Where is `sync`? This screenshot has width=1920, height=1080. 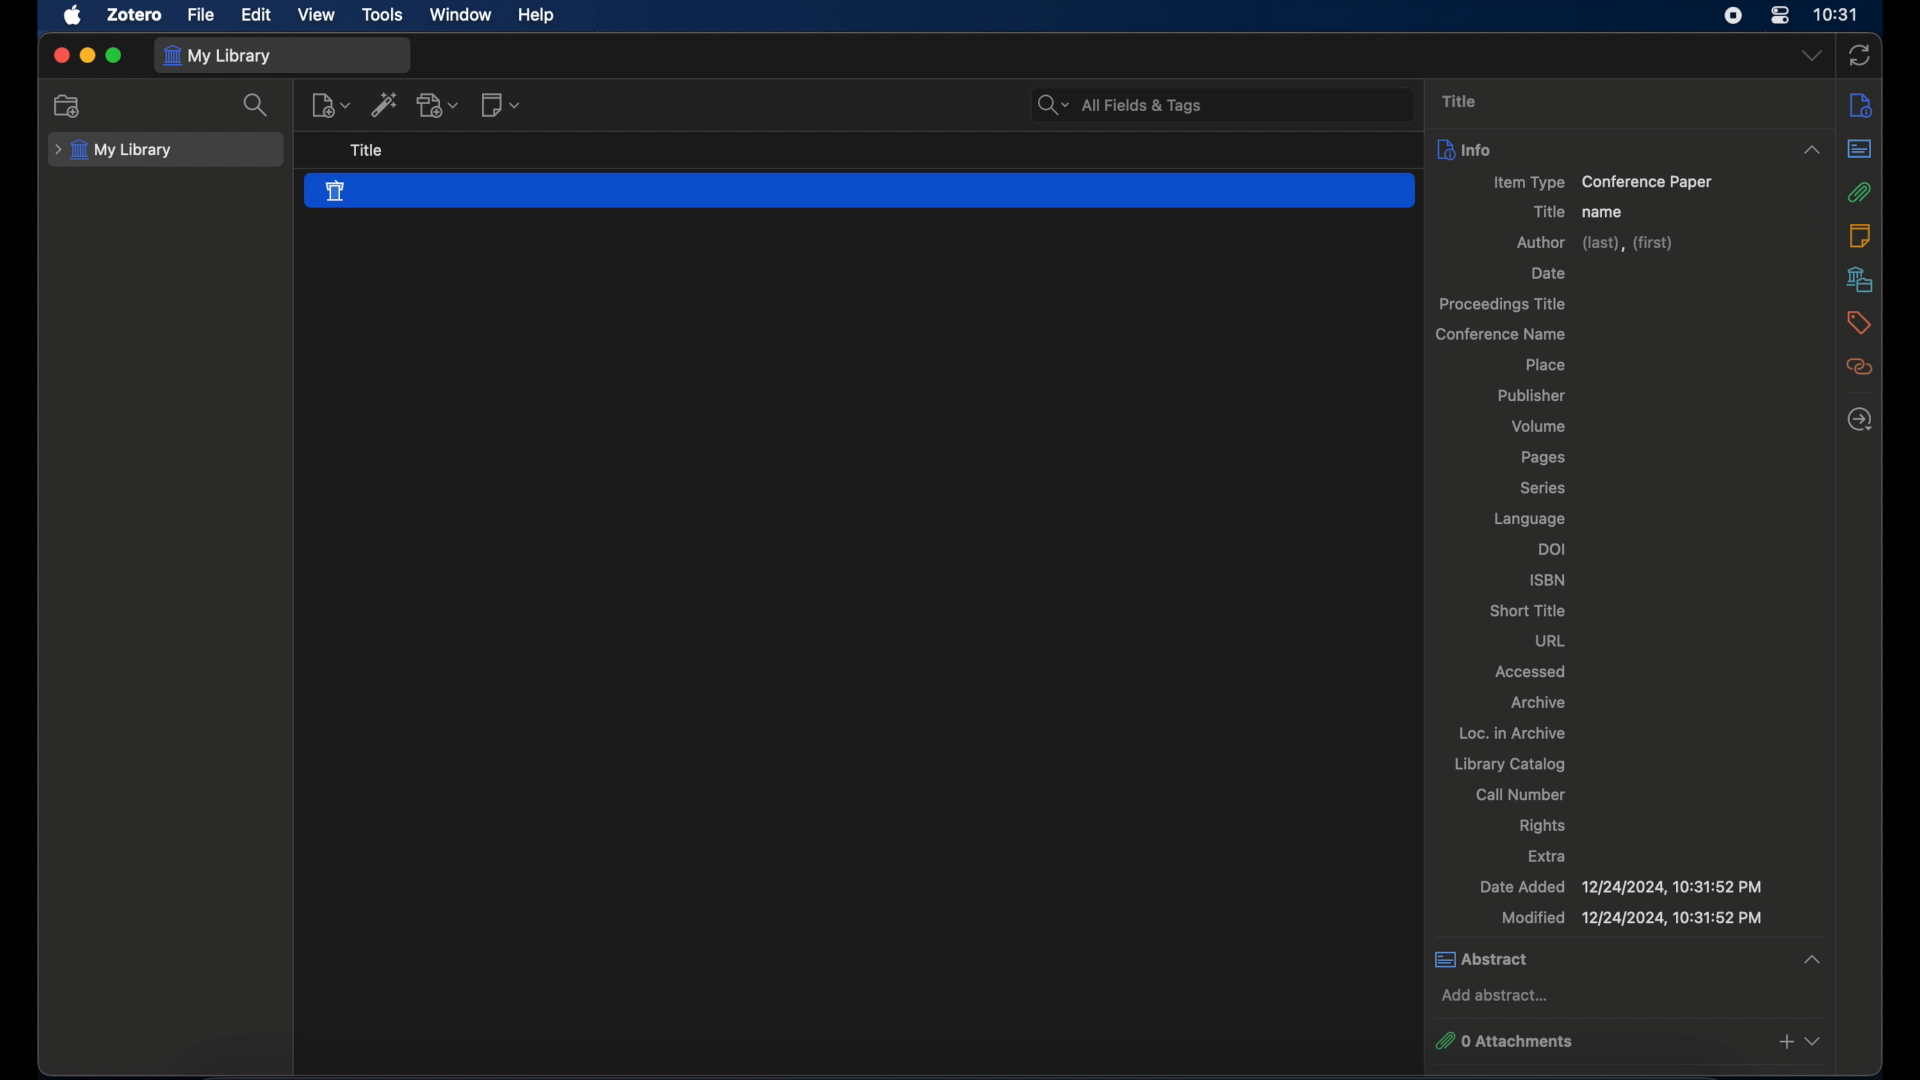
sync is located at coordinates (1860, 56).